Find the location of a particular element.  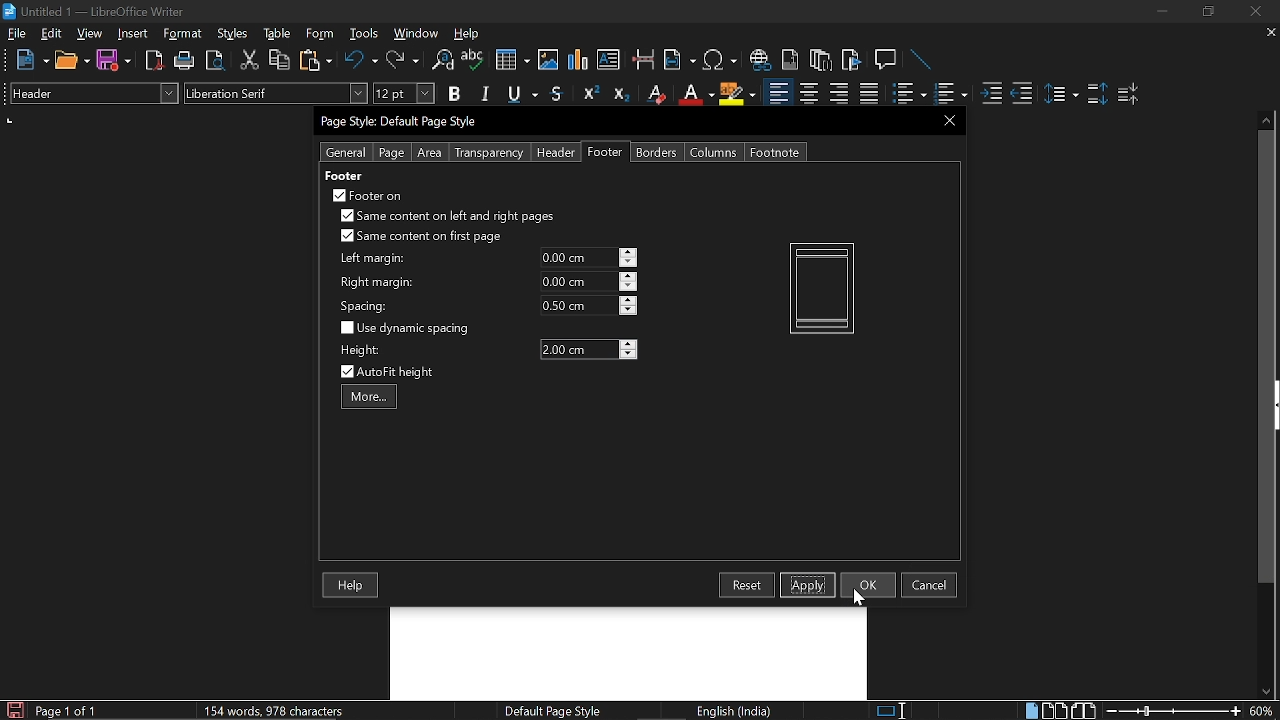

vertical scrollbar is located at coordinates (1262, 357).